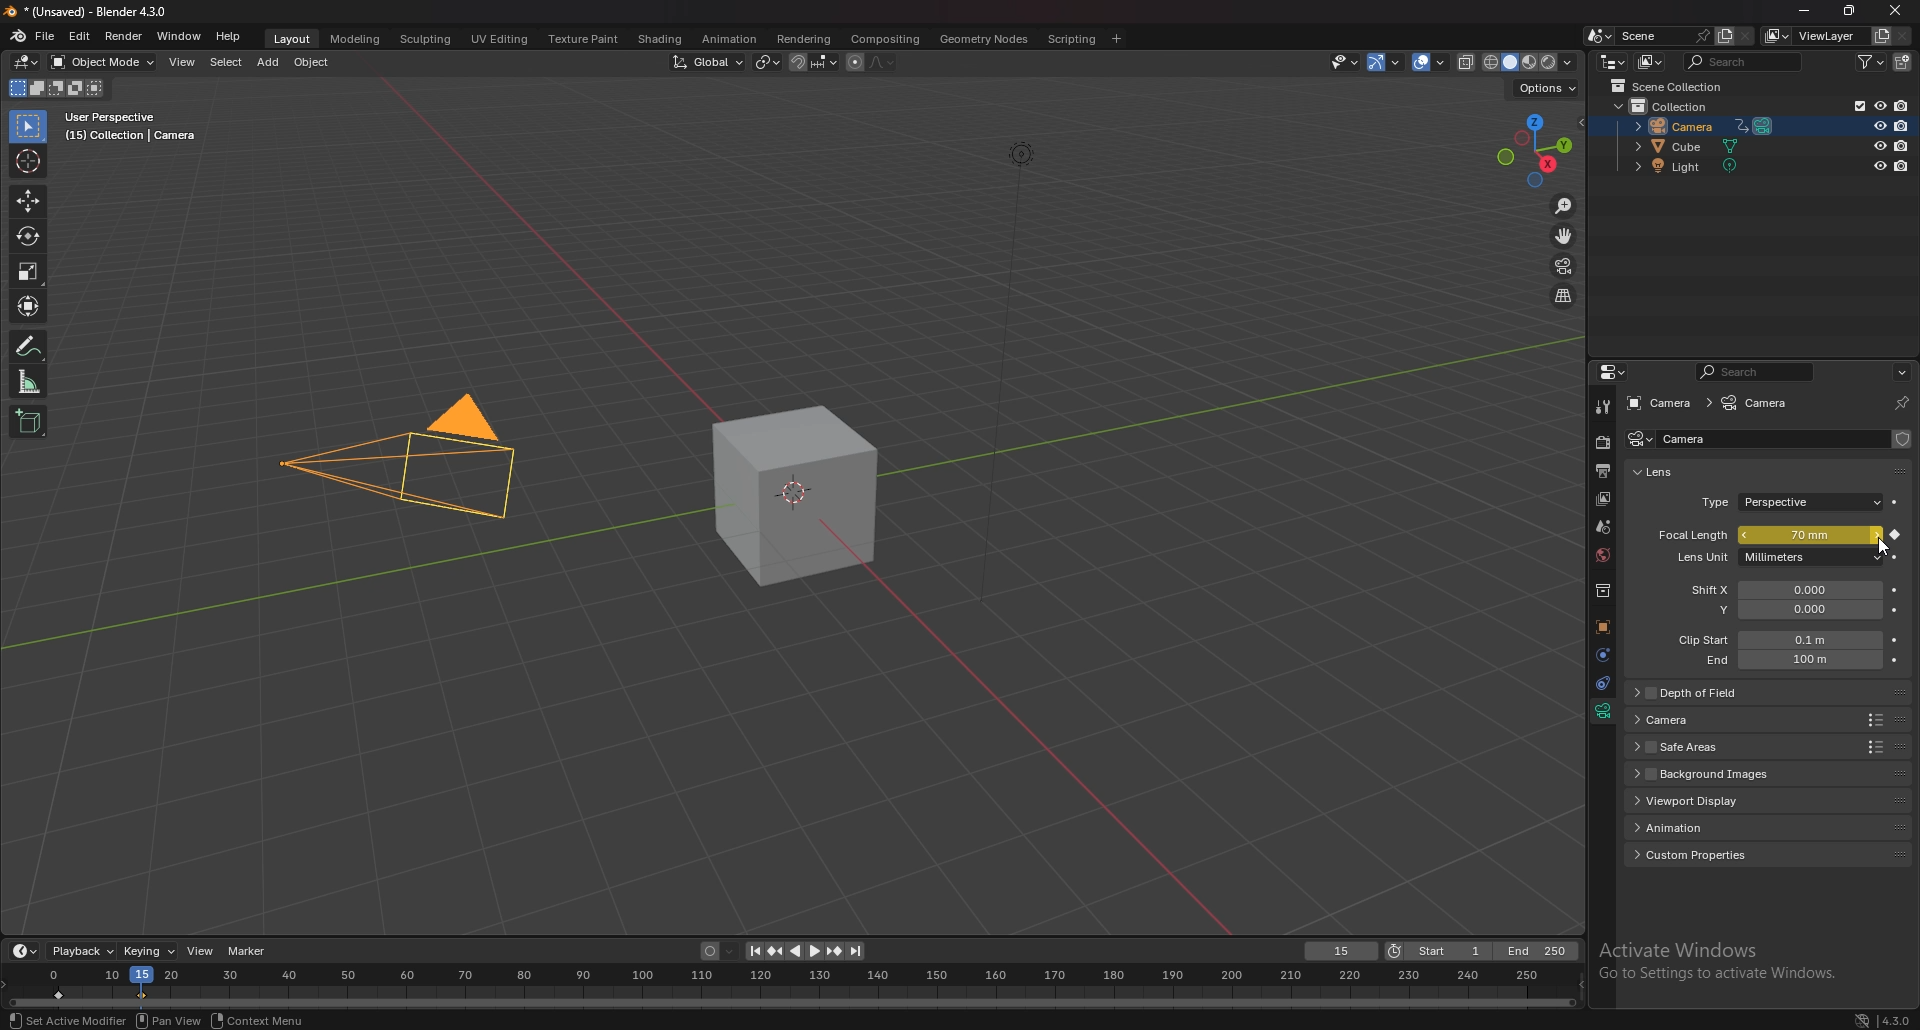 This screenshot has height=1030, width=1920. Describe the element at coordinates (1899, 404) in the screenshot. I see `toggle pin id` at that location.